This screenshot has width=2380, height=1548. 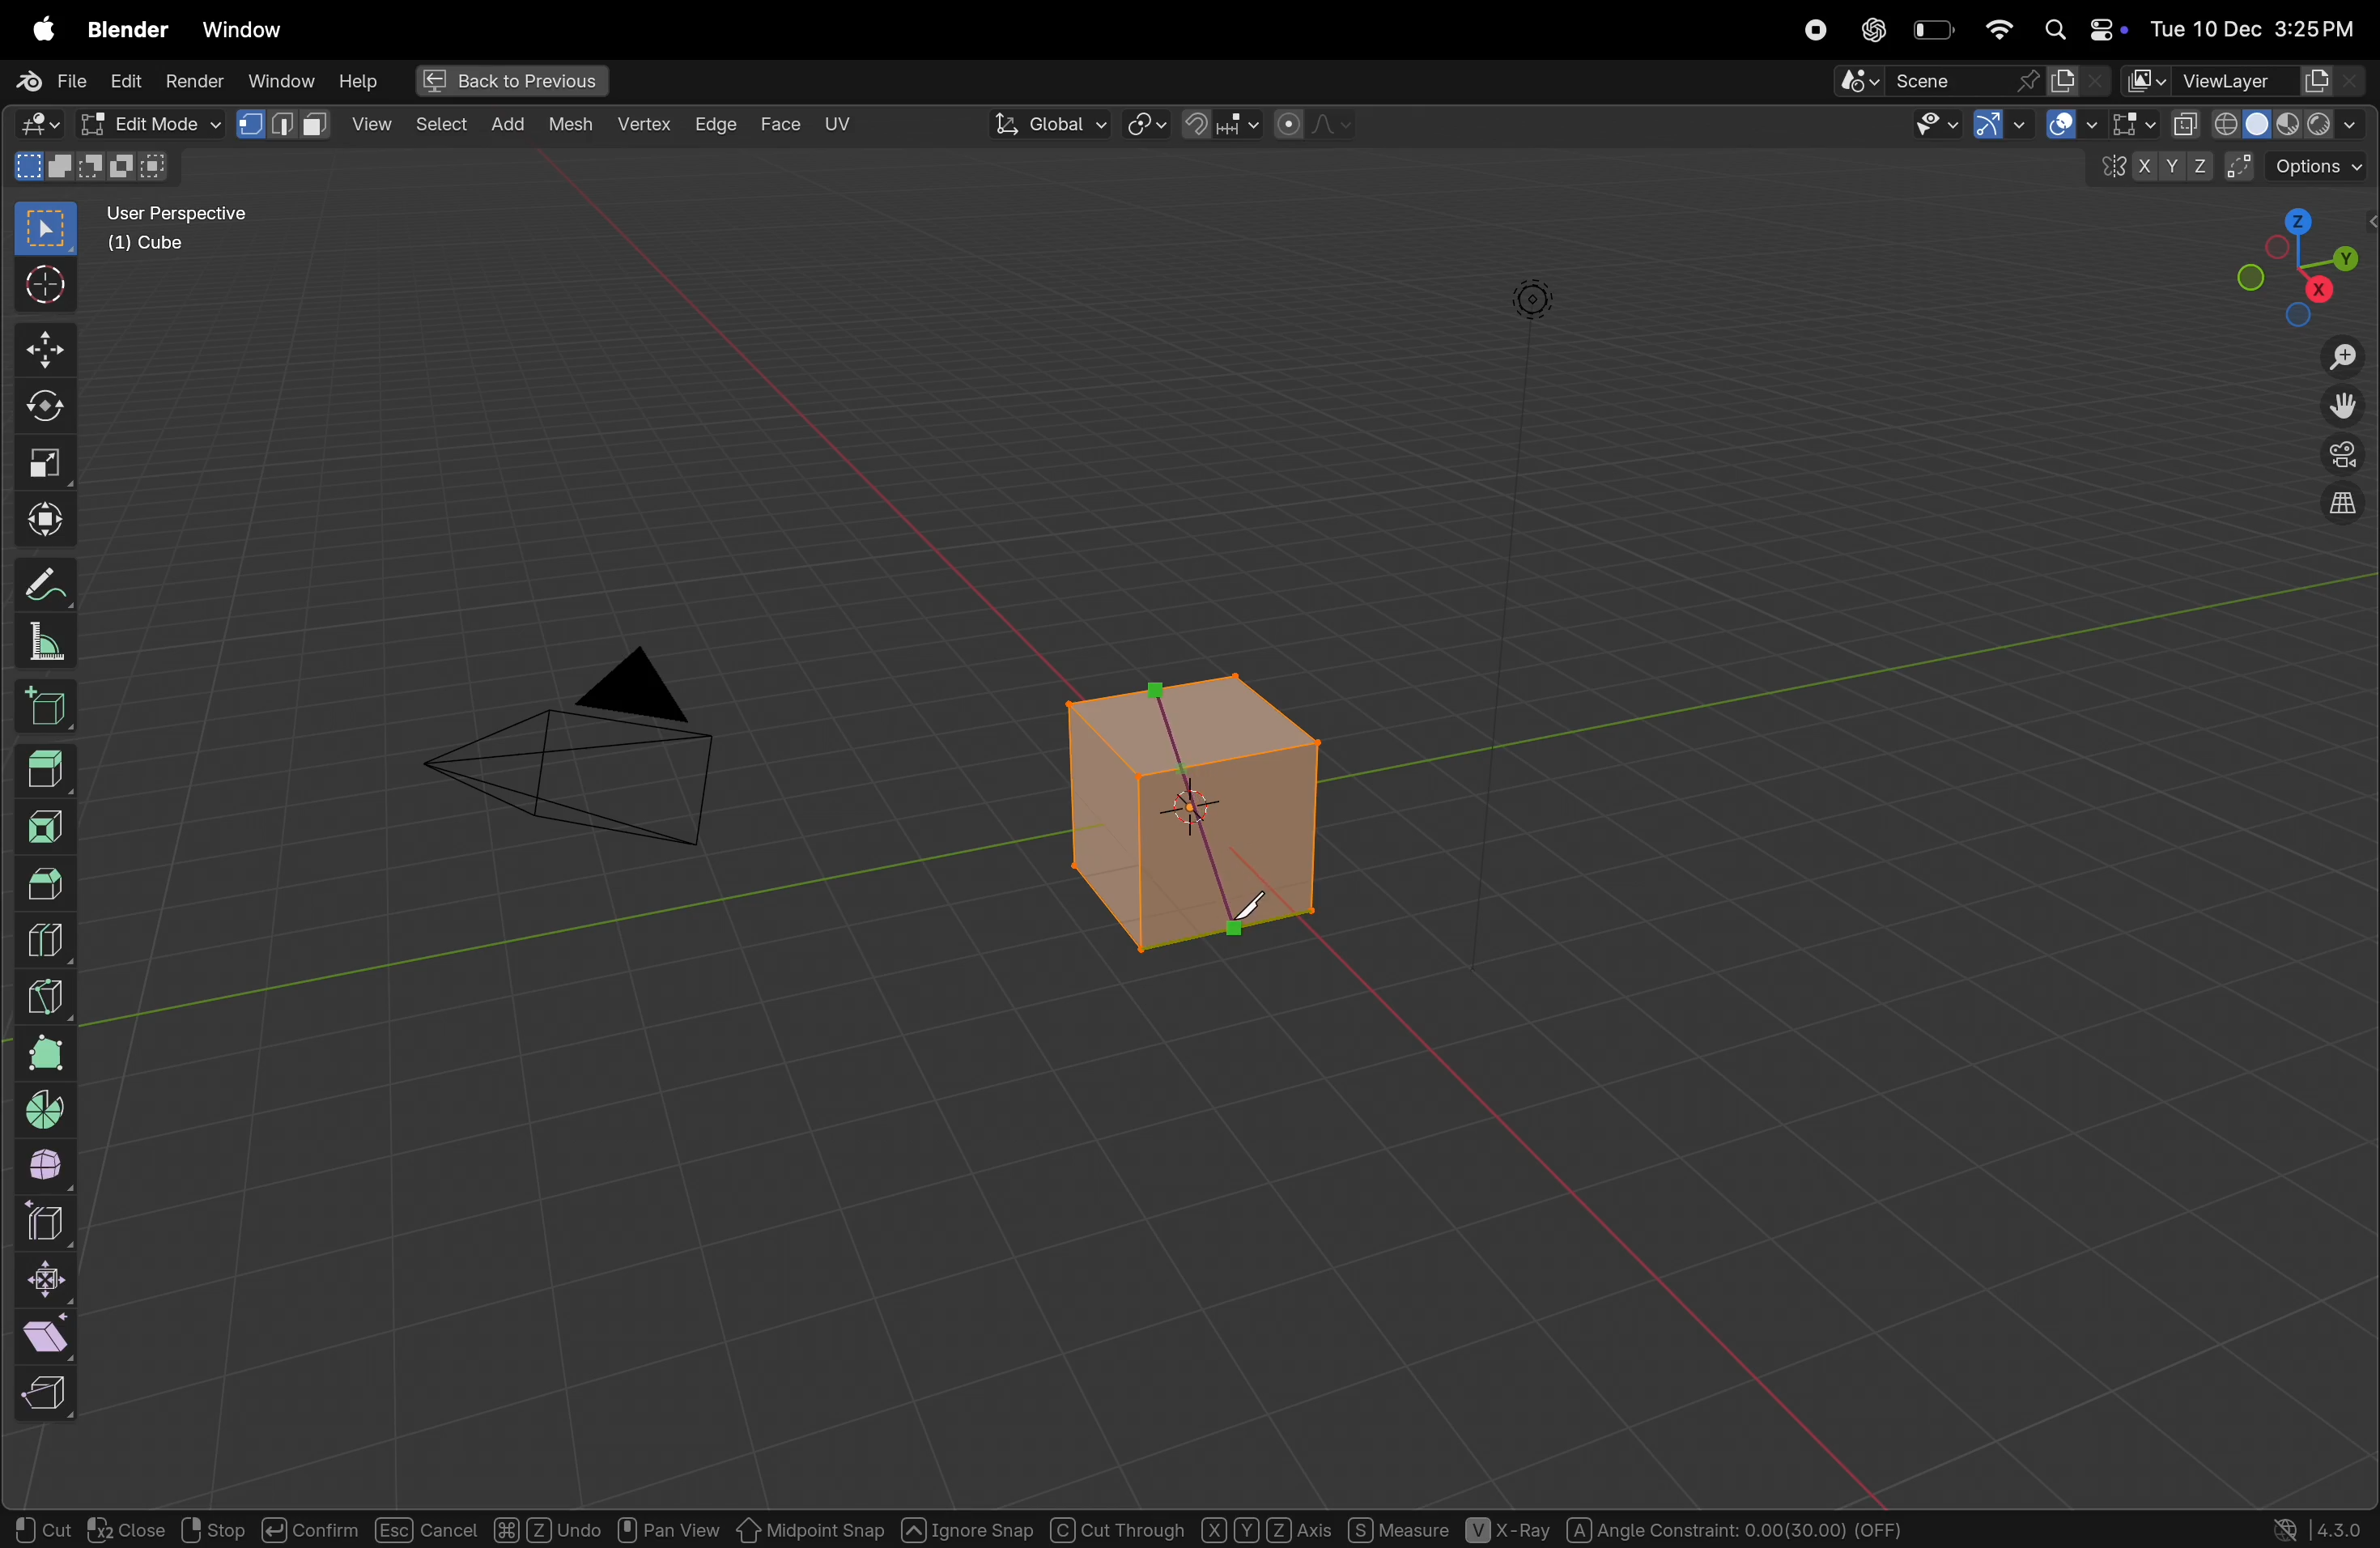 What do you see at coordinates (50, 824) in the screenshot?
I see `insert faces` at bounding box center [50, 824].